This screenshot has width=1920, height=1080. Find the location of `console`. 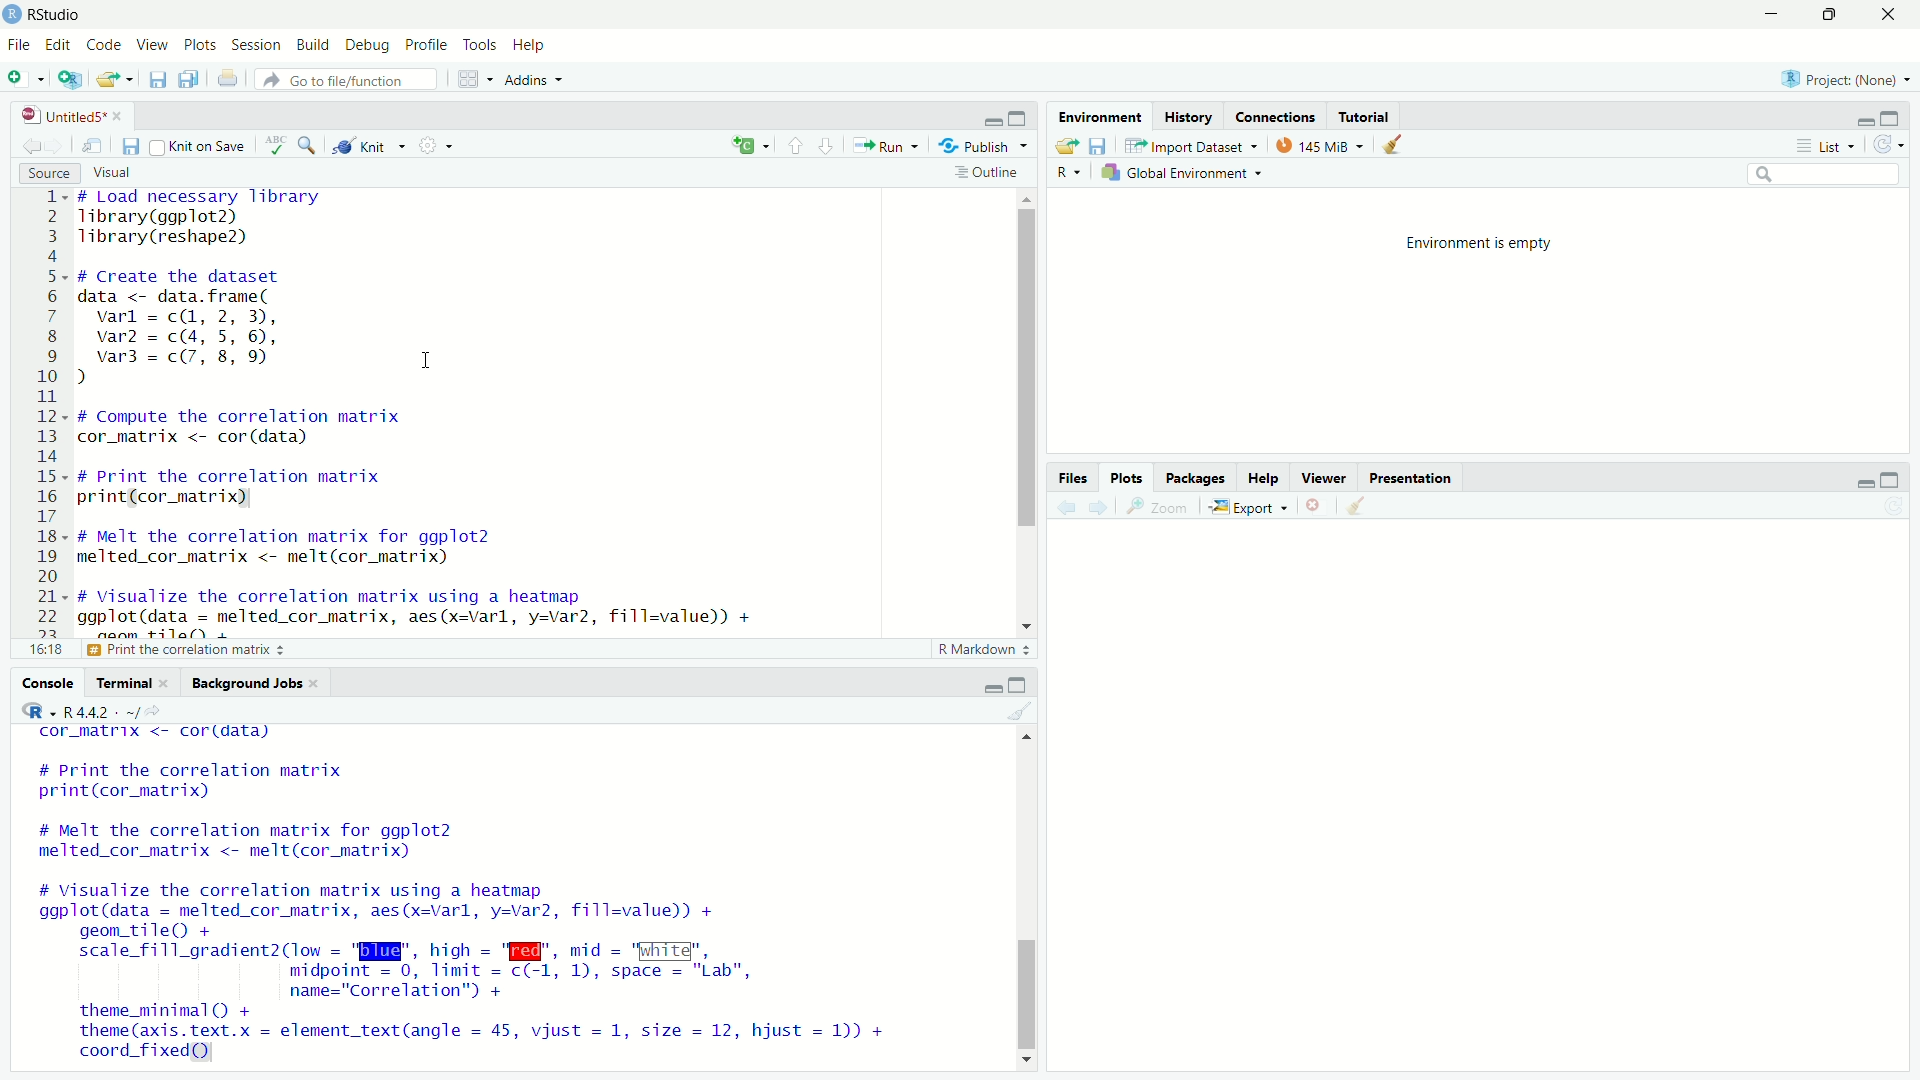

console is located at coordinates (50, 683).